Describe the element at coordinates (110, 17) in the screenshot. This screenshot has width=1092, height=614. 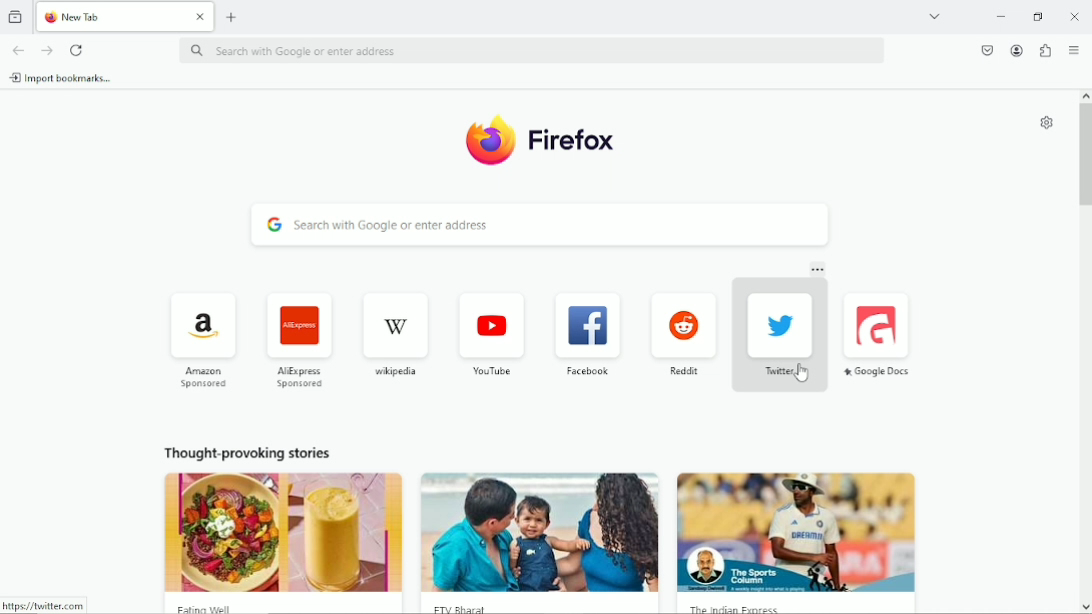
I see `New Tab` at that location.